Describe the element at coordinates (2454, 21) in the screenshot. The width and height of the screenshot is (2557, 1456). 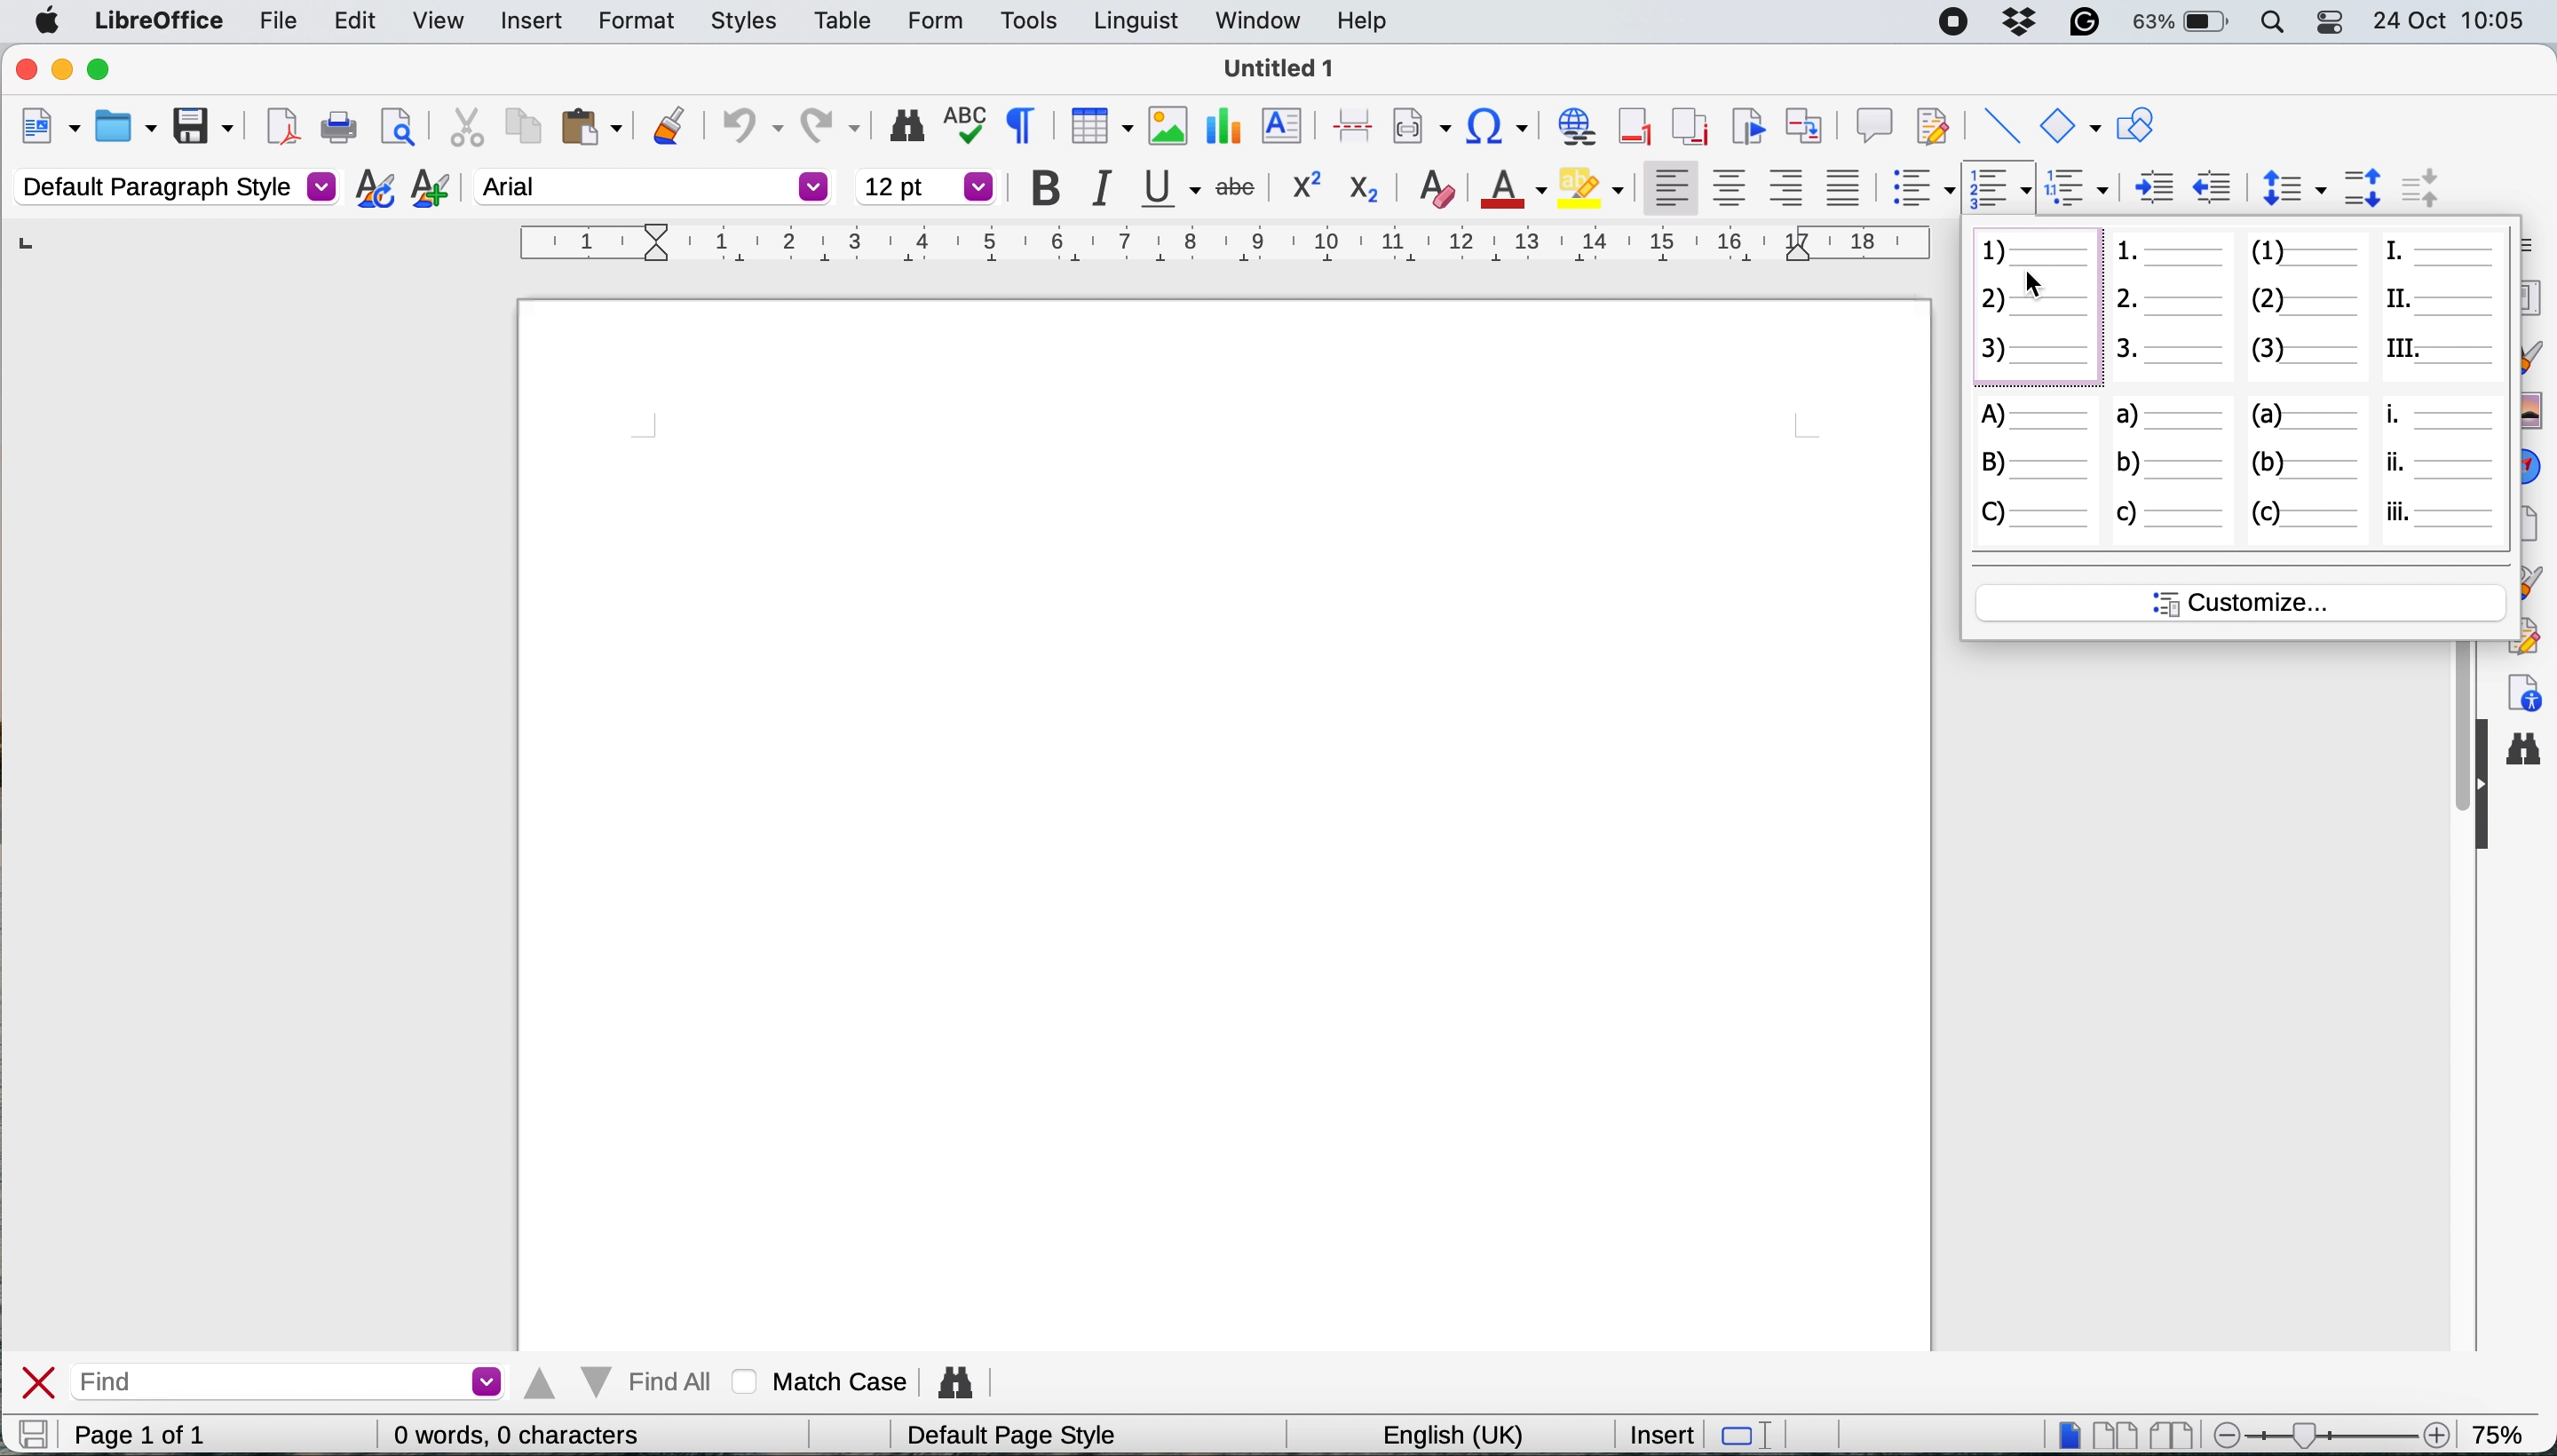
I see `24-Oct 10:05` at that location.